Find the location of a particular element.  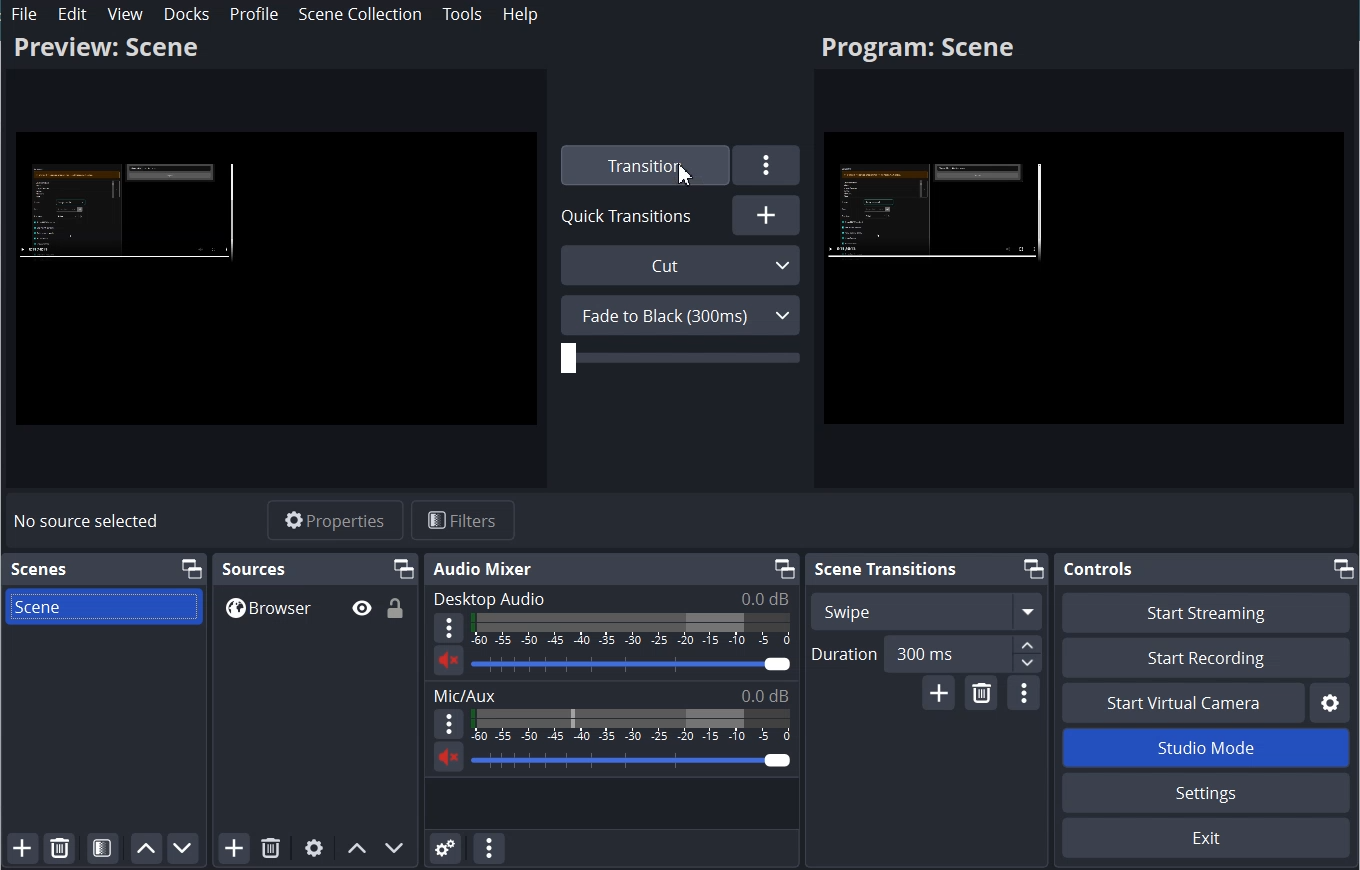

Maximize is located at coordinates (404, 568).